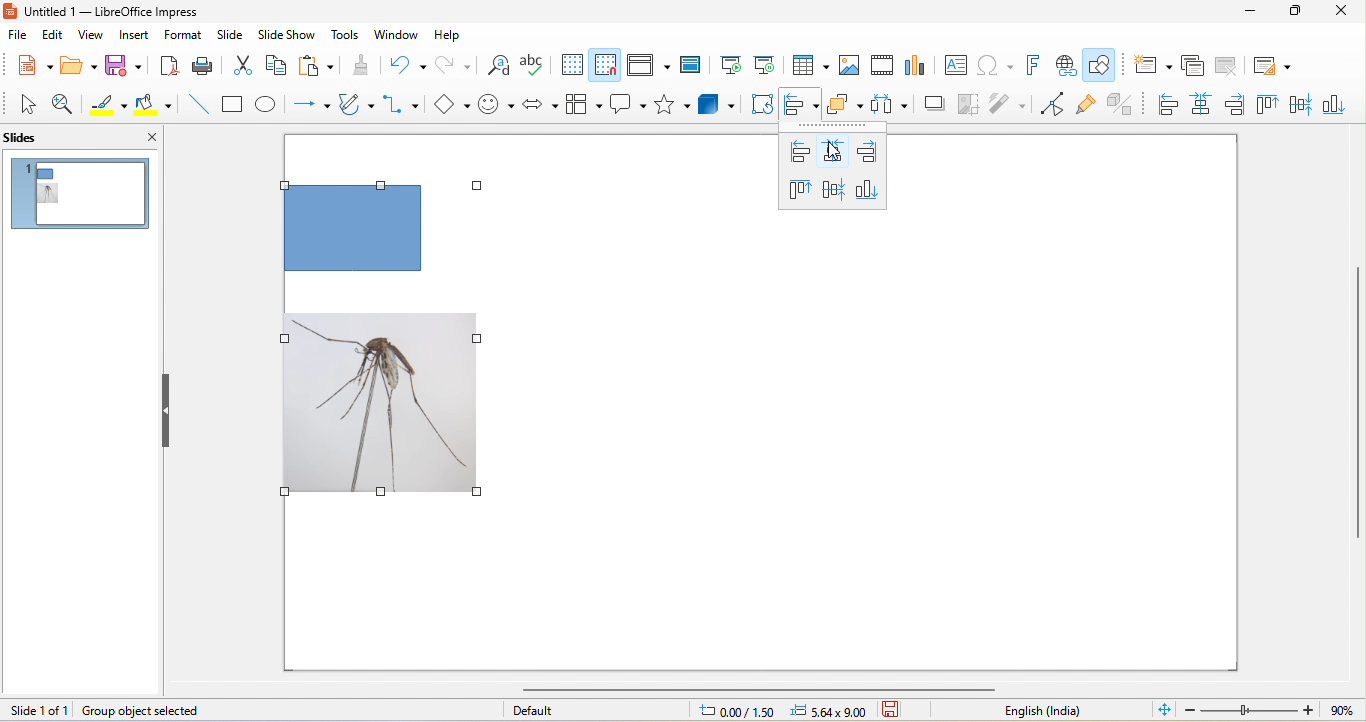  I want to click on vertical scroll bar, so click(1357, 404).